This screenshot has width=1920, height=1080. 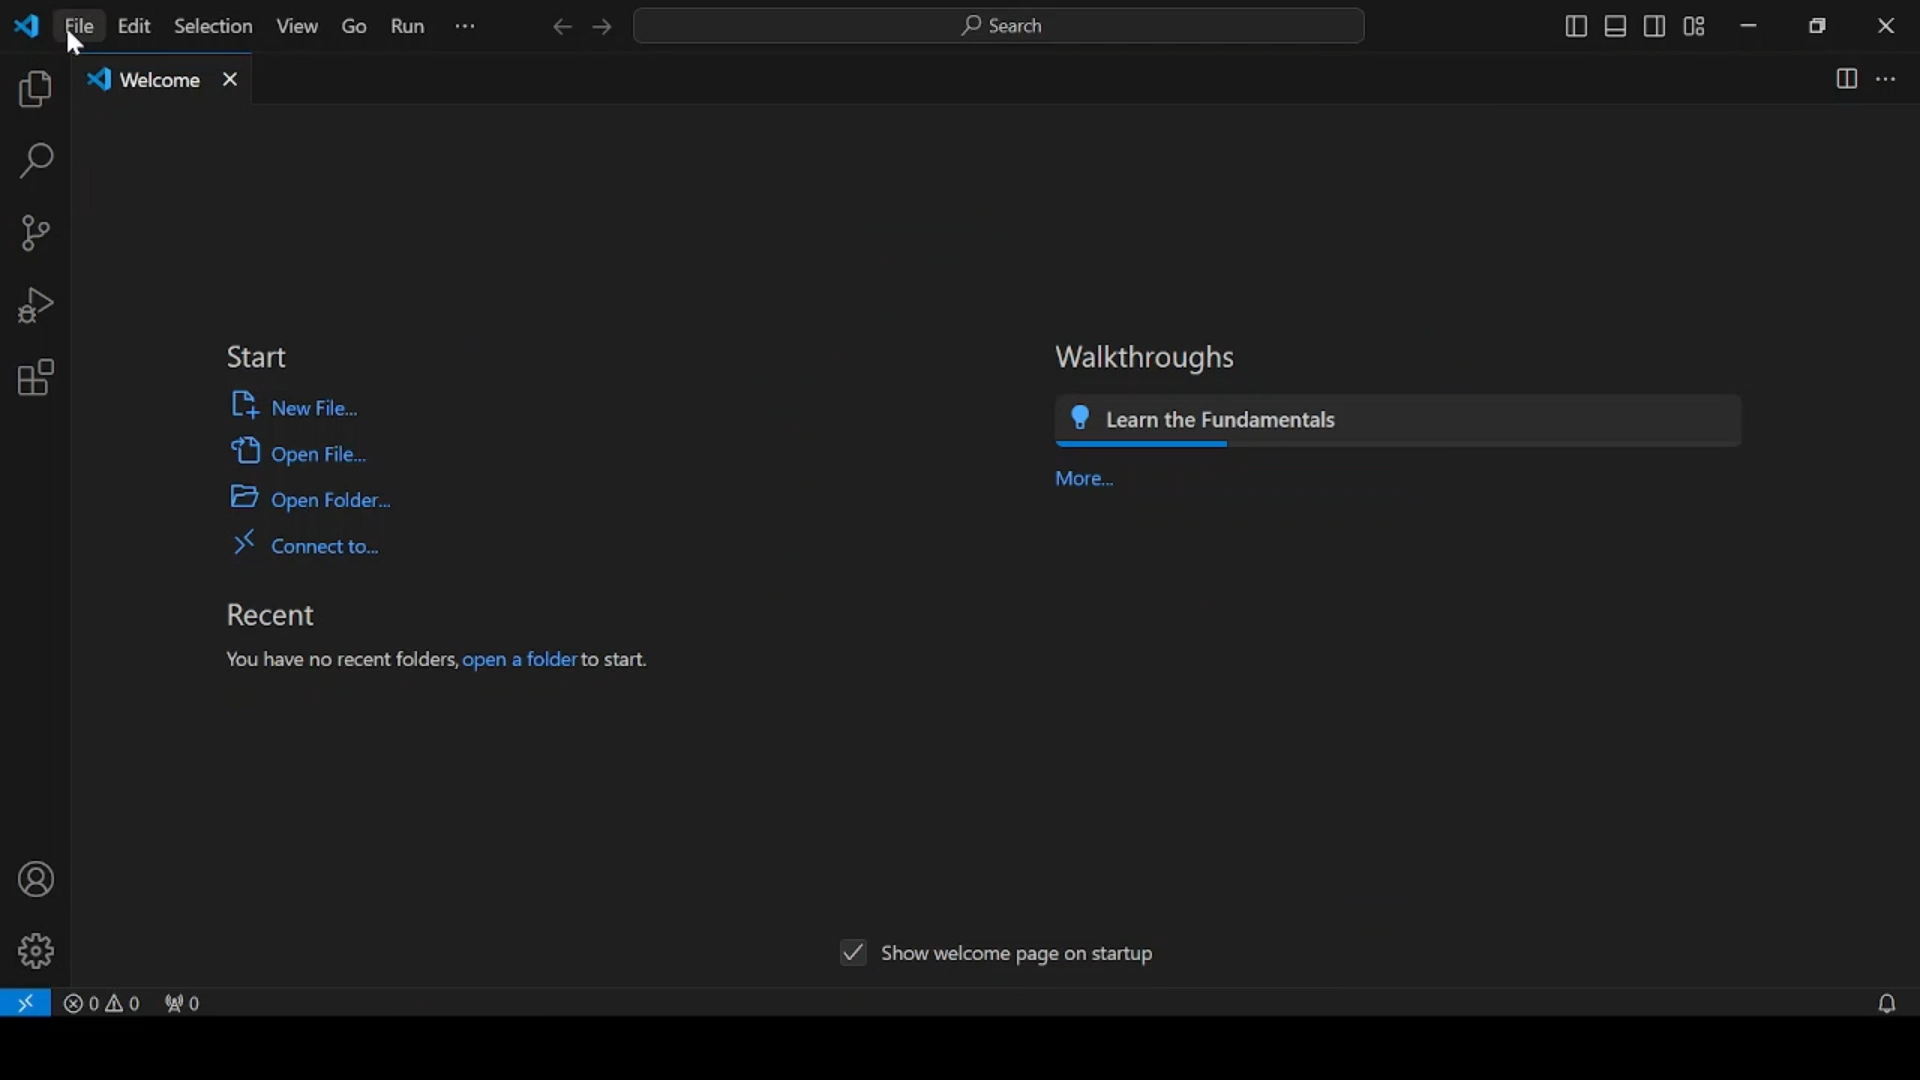 What do you see at coordinates (1086, 479) in the screenshot?
I see `more` at bounding box center [1086, 479].